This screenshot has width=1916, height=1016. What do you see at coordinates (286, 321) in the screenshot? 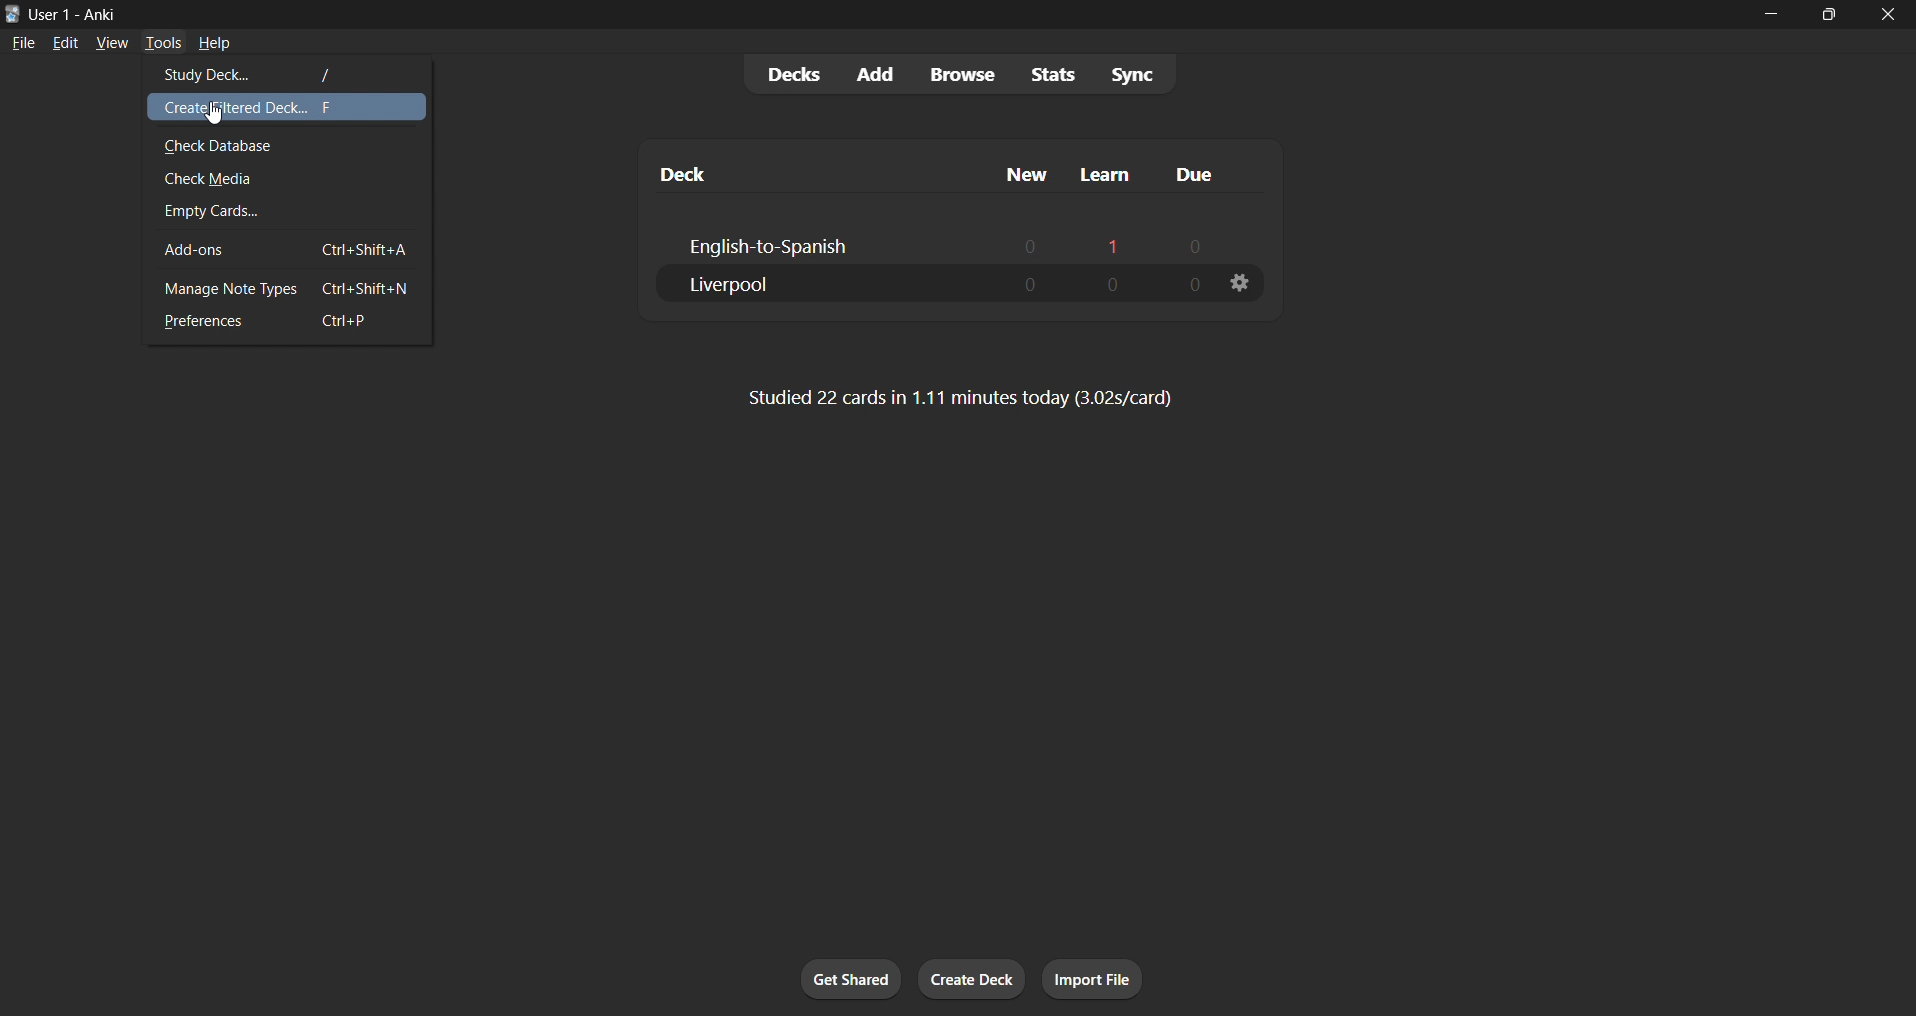
I see `preferences` at bounding box center [286, 321].